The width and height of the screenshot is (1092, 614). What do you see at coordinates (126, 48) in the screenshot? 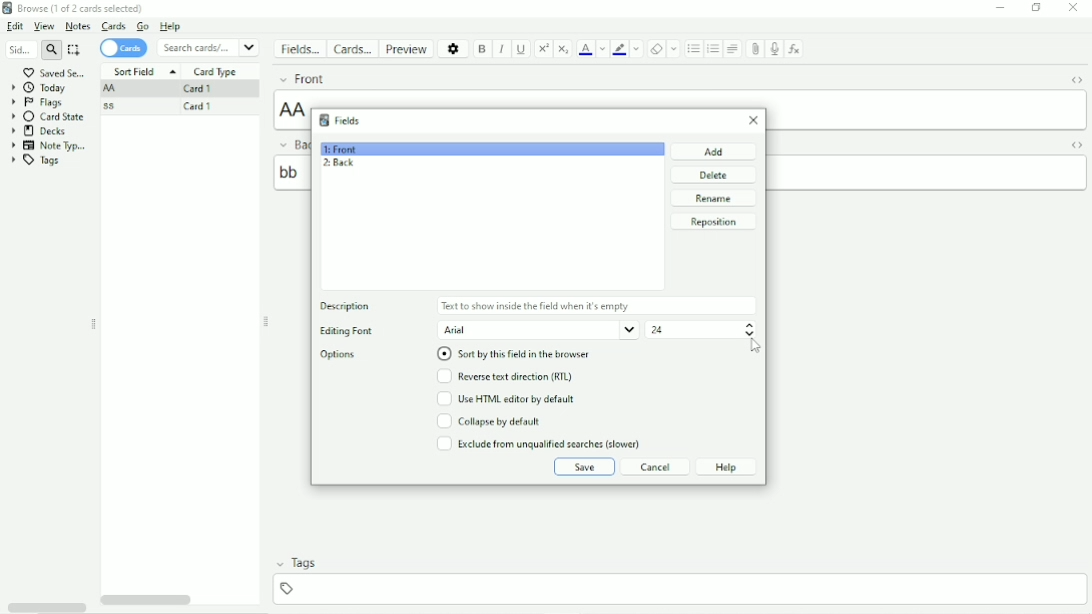
I see `Cards` at bounding box center [126, 48].